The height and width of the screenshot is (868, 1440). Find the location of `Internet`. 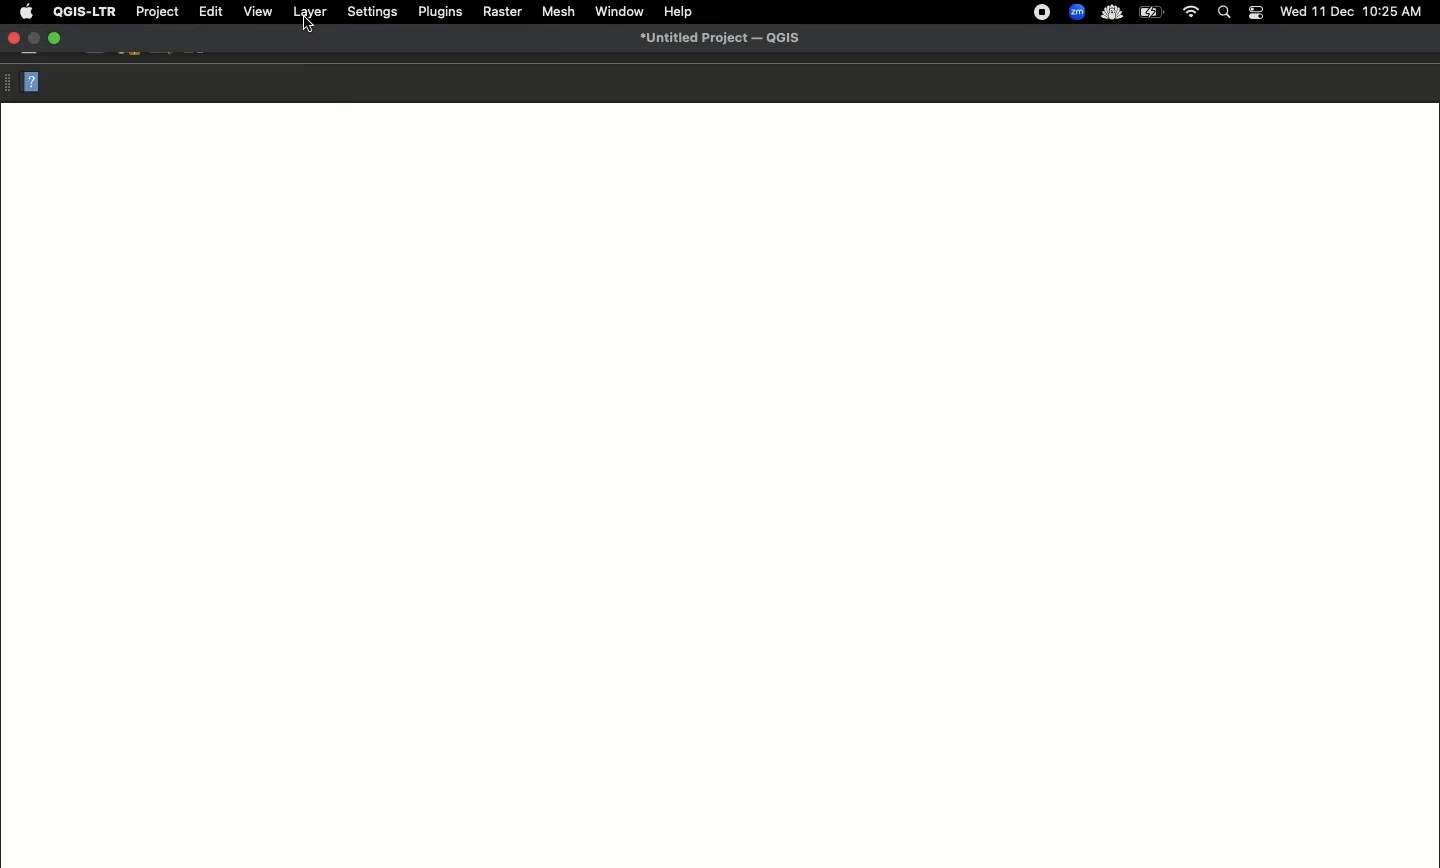

Internet is located at coordinates (1190, 12).